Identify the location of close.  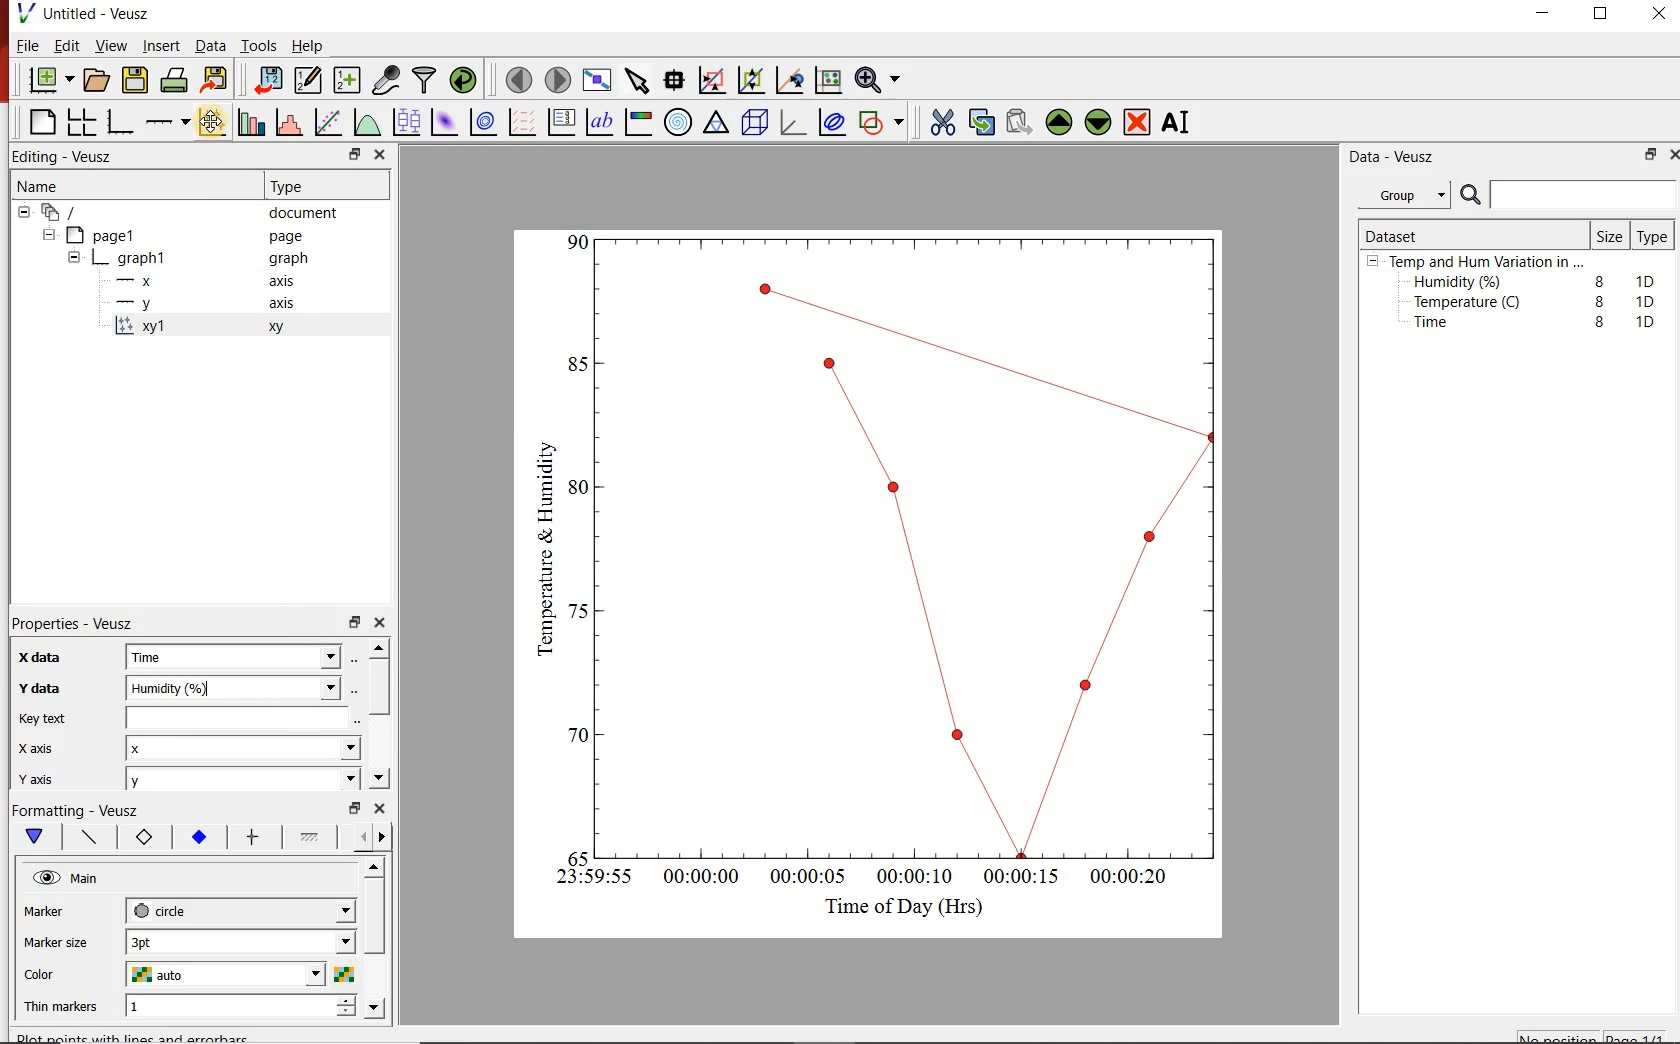
(382, 810).